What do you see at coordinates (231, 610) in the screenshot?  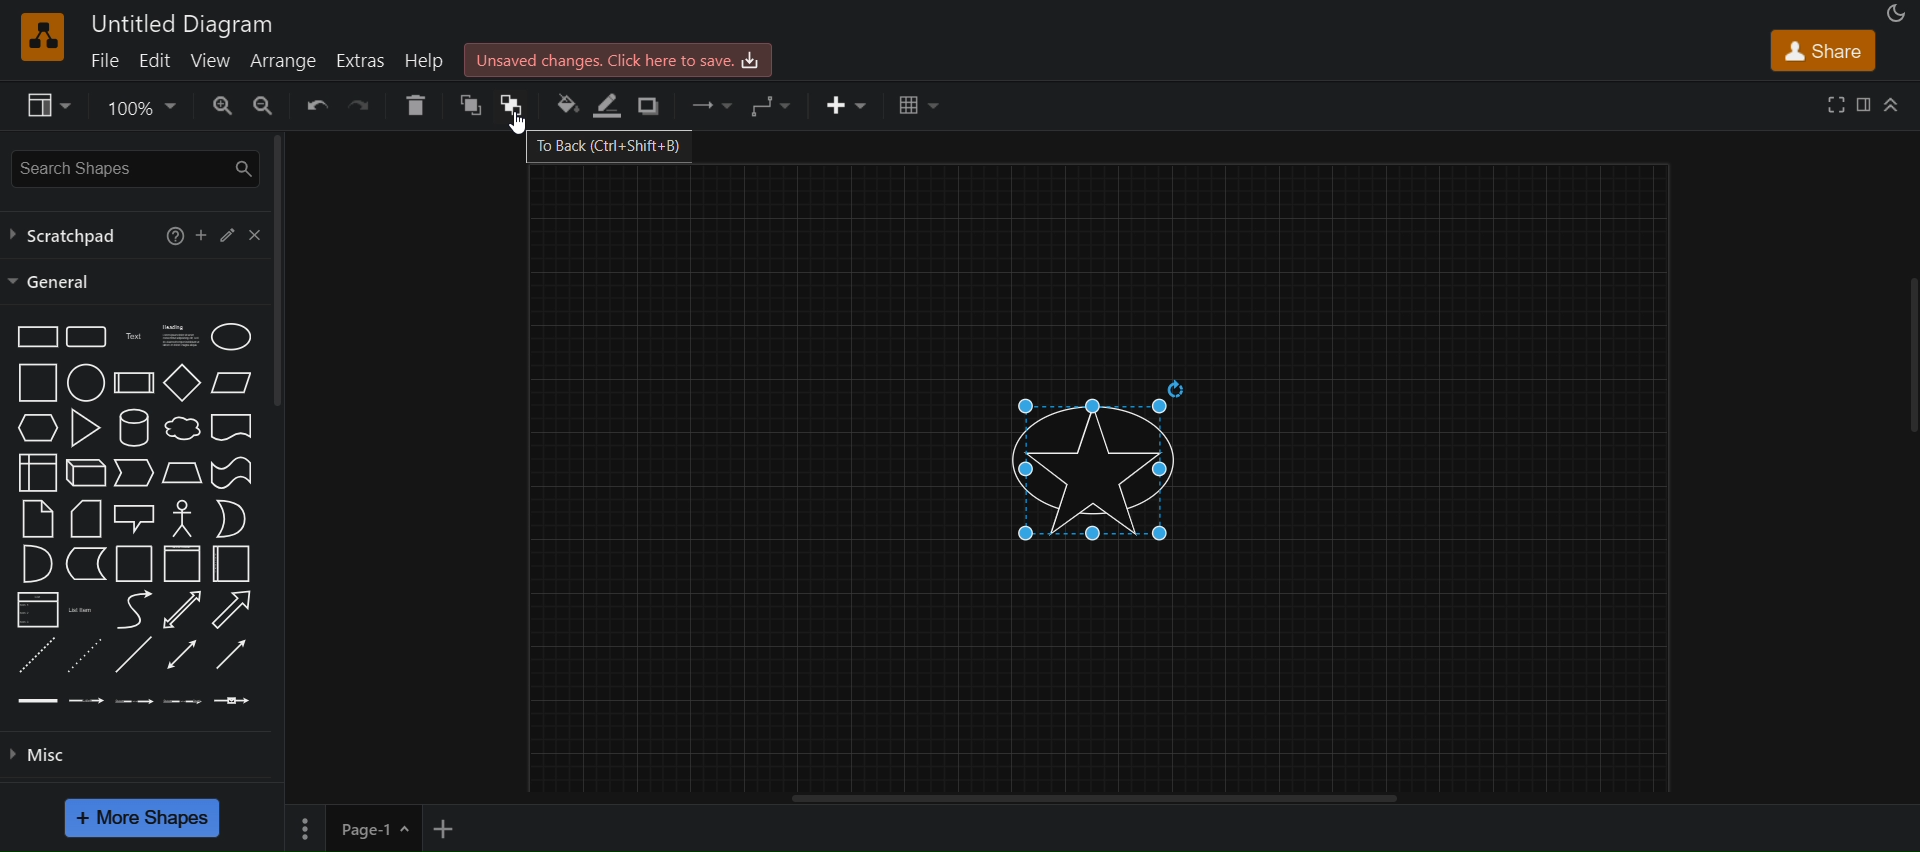 I see `arrow` at bounding box center [231, 610].